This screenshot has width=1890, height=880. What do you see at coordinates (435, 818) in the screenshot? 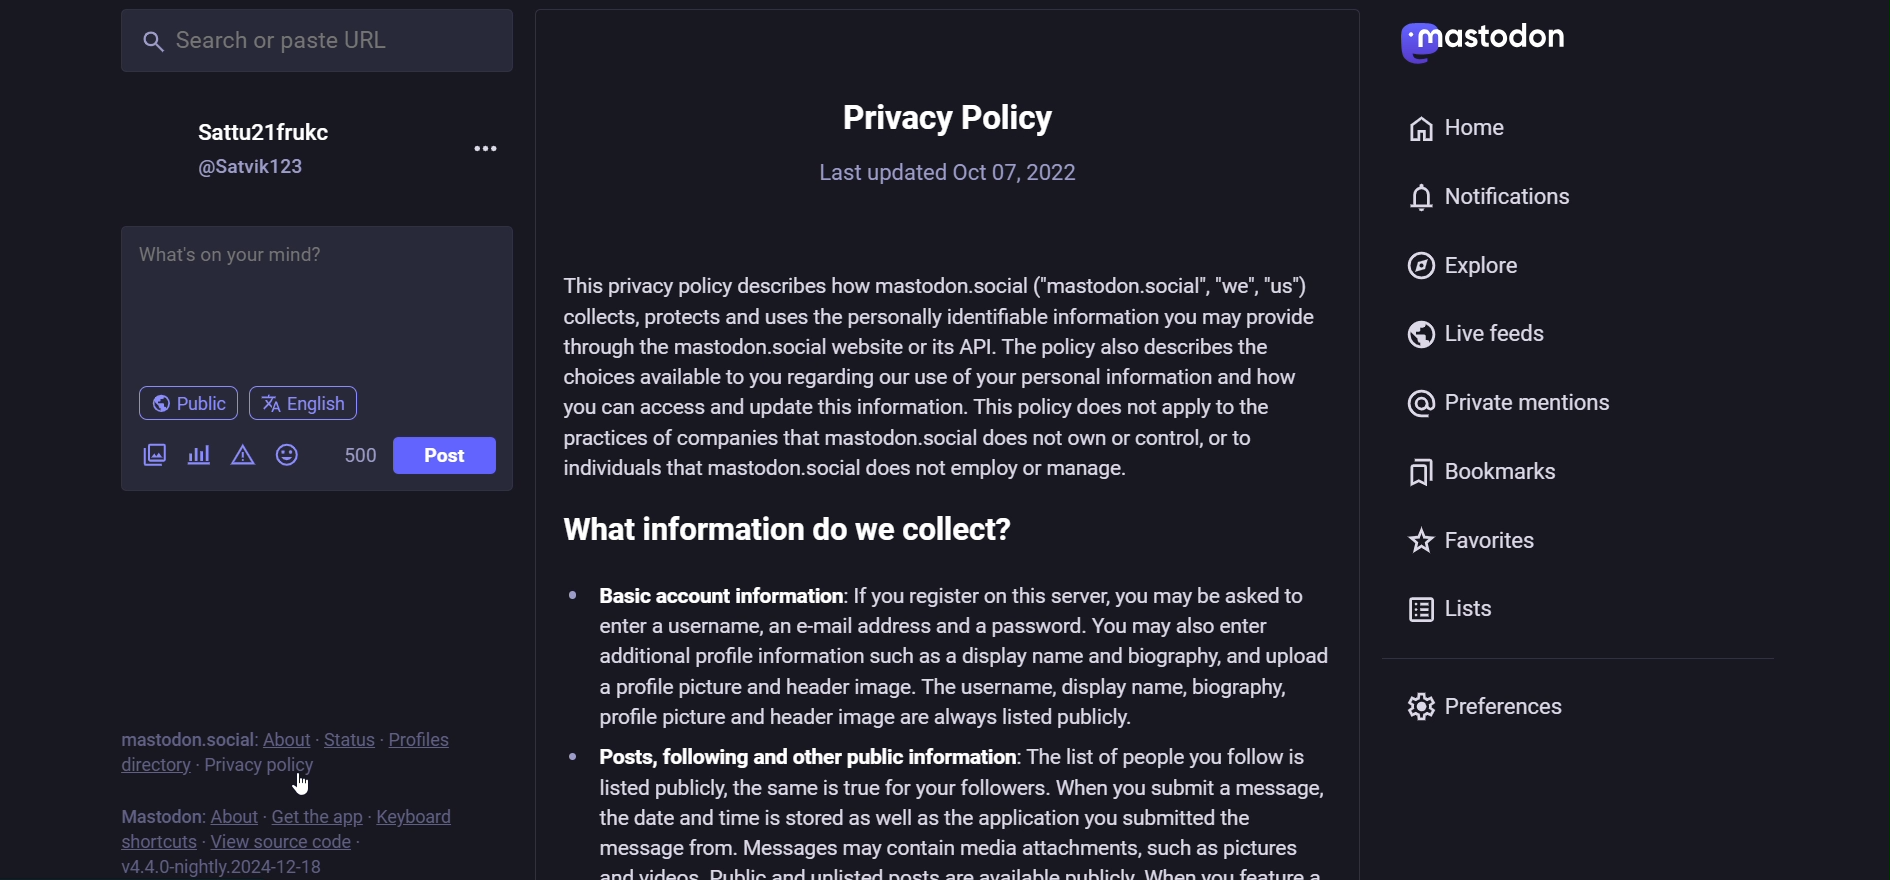
I see `keyboard` at bounding box center [435, 818].